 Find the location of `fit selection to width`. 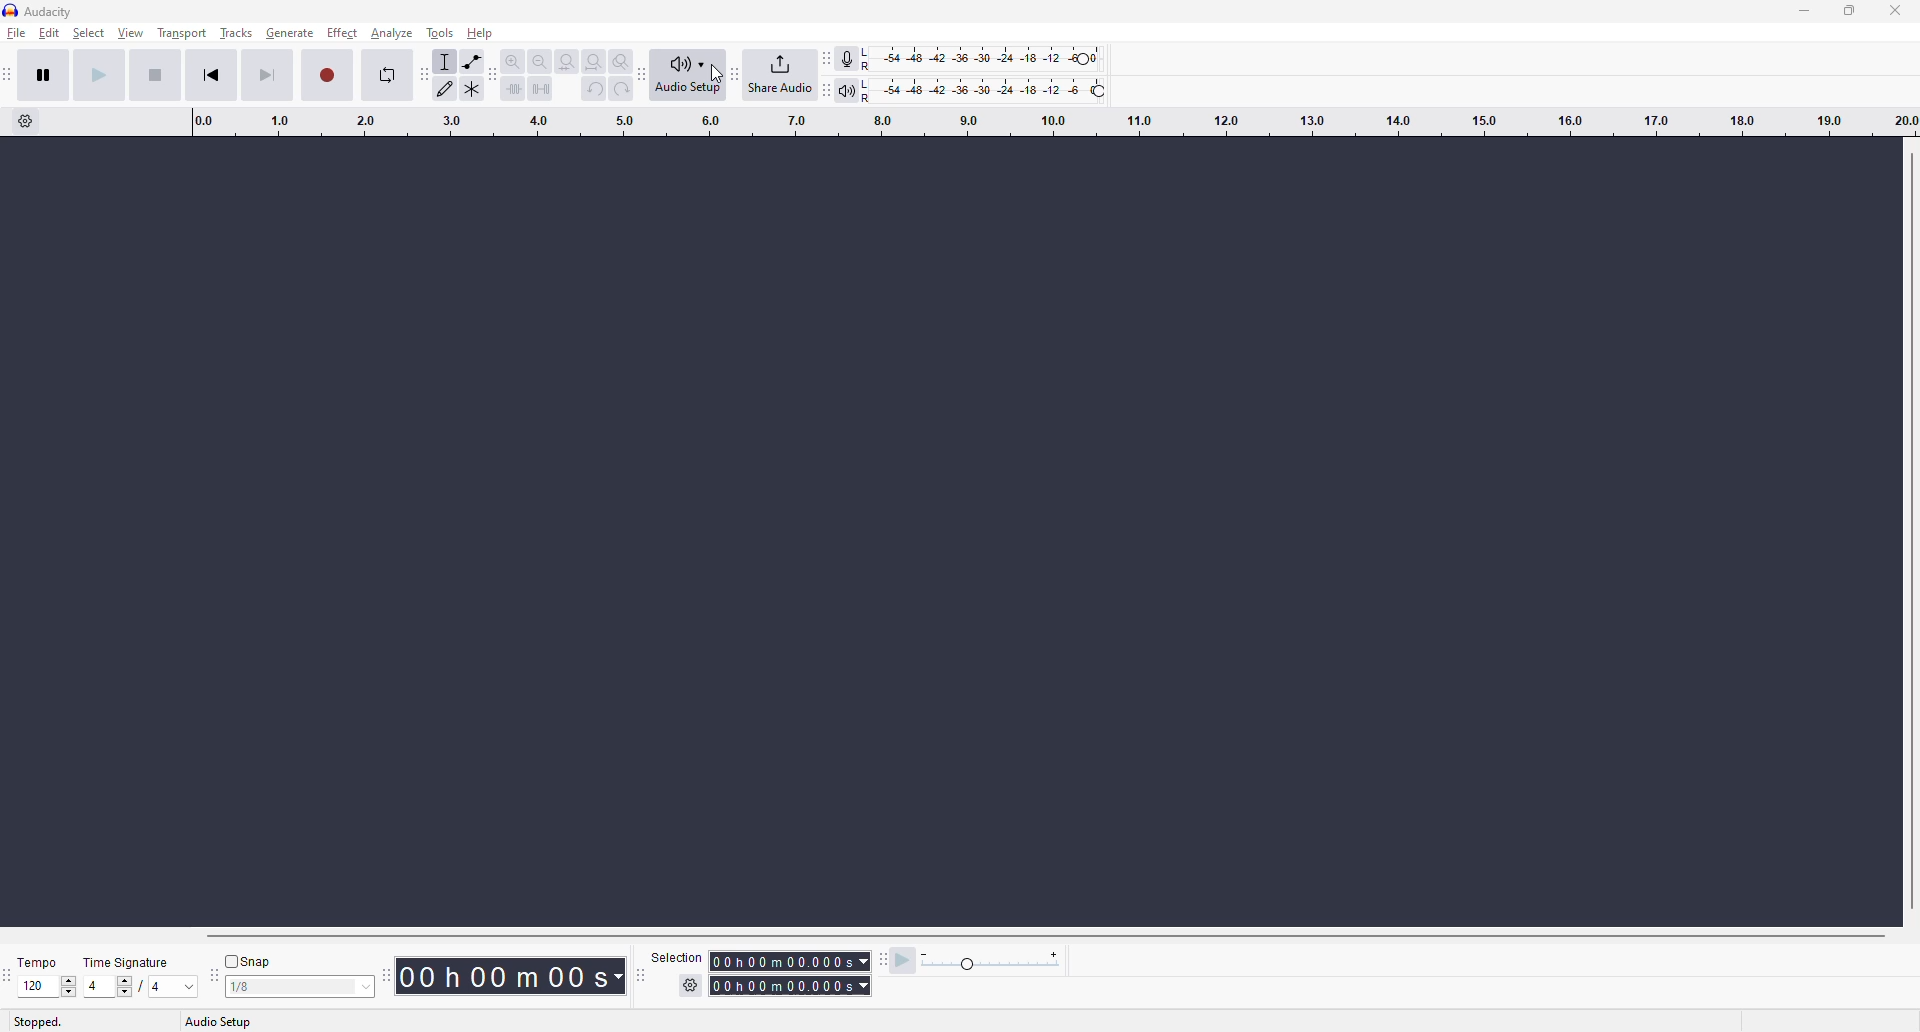

fit selection to width is located at coordinates (567, 60).